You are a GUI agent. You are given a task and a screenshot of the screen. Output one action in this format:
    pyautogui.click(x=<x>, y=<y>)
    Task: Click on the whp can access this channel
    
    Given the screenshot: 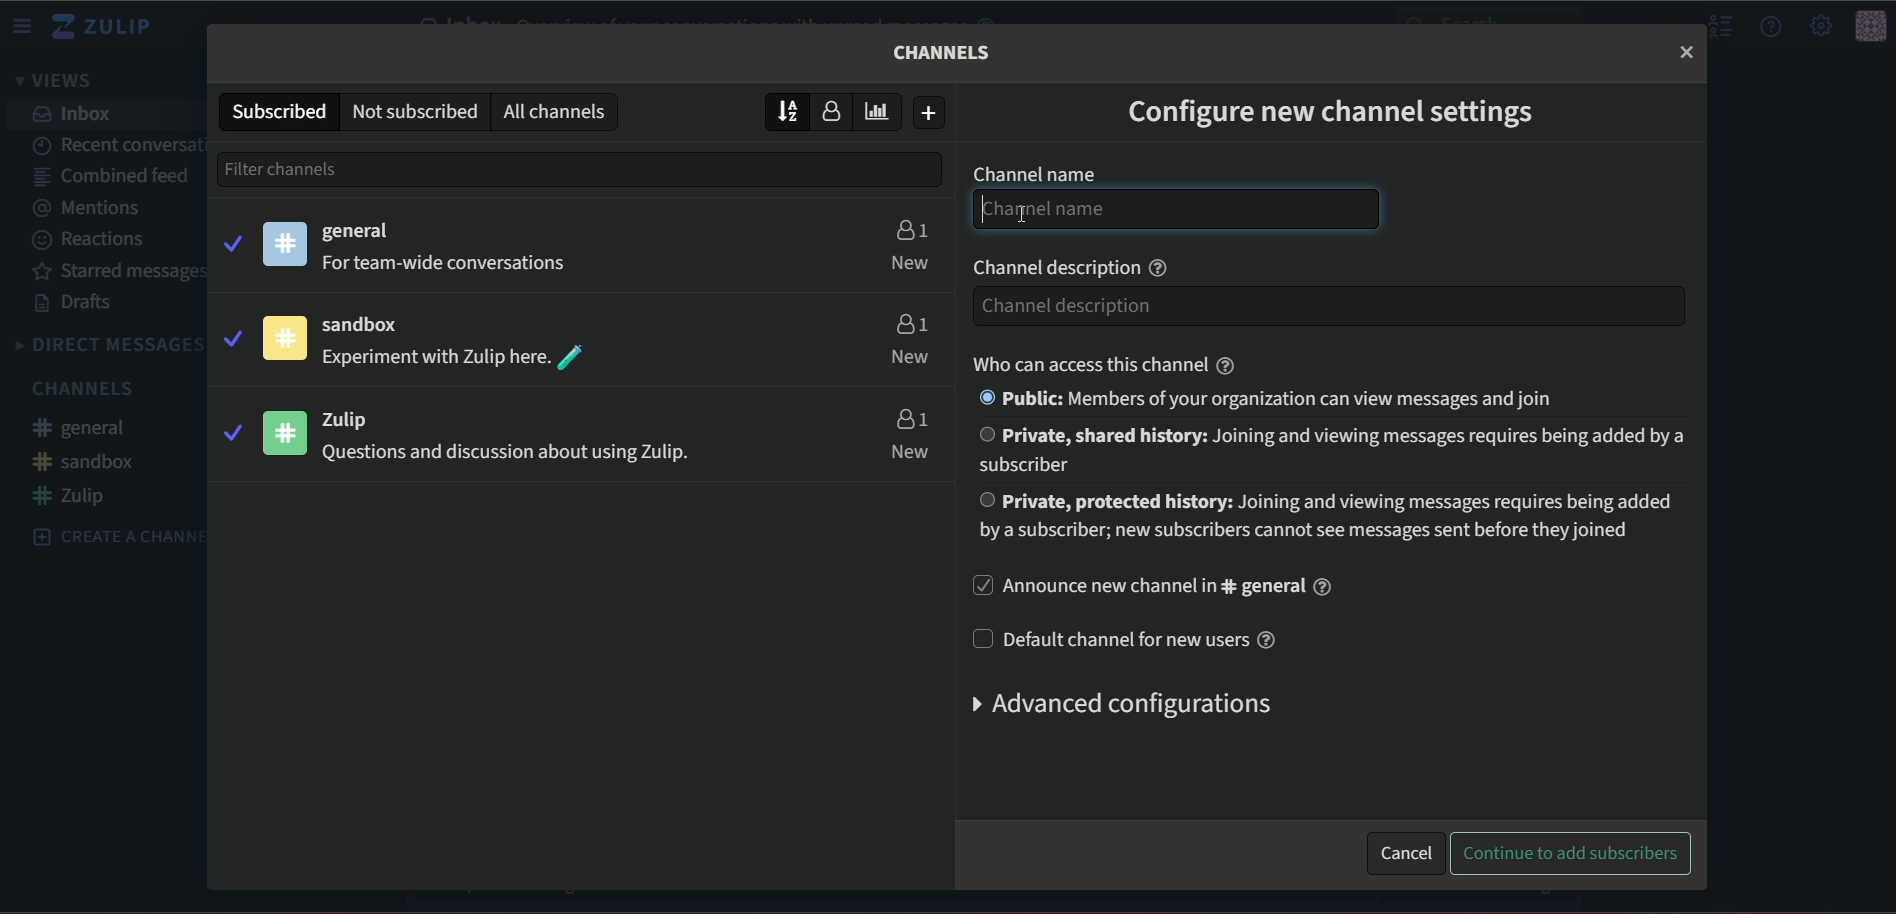 What is the action you would take?
    pyautogui.click(x=1096, y=364)
    